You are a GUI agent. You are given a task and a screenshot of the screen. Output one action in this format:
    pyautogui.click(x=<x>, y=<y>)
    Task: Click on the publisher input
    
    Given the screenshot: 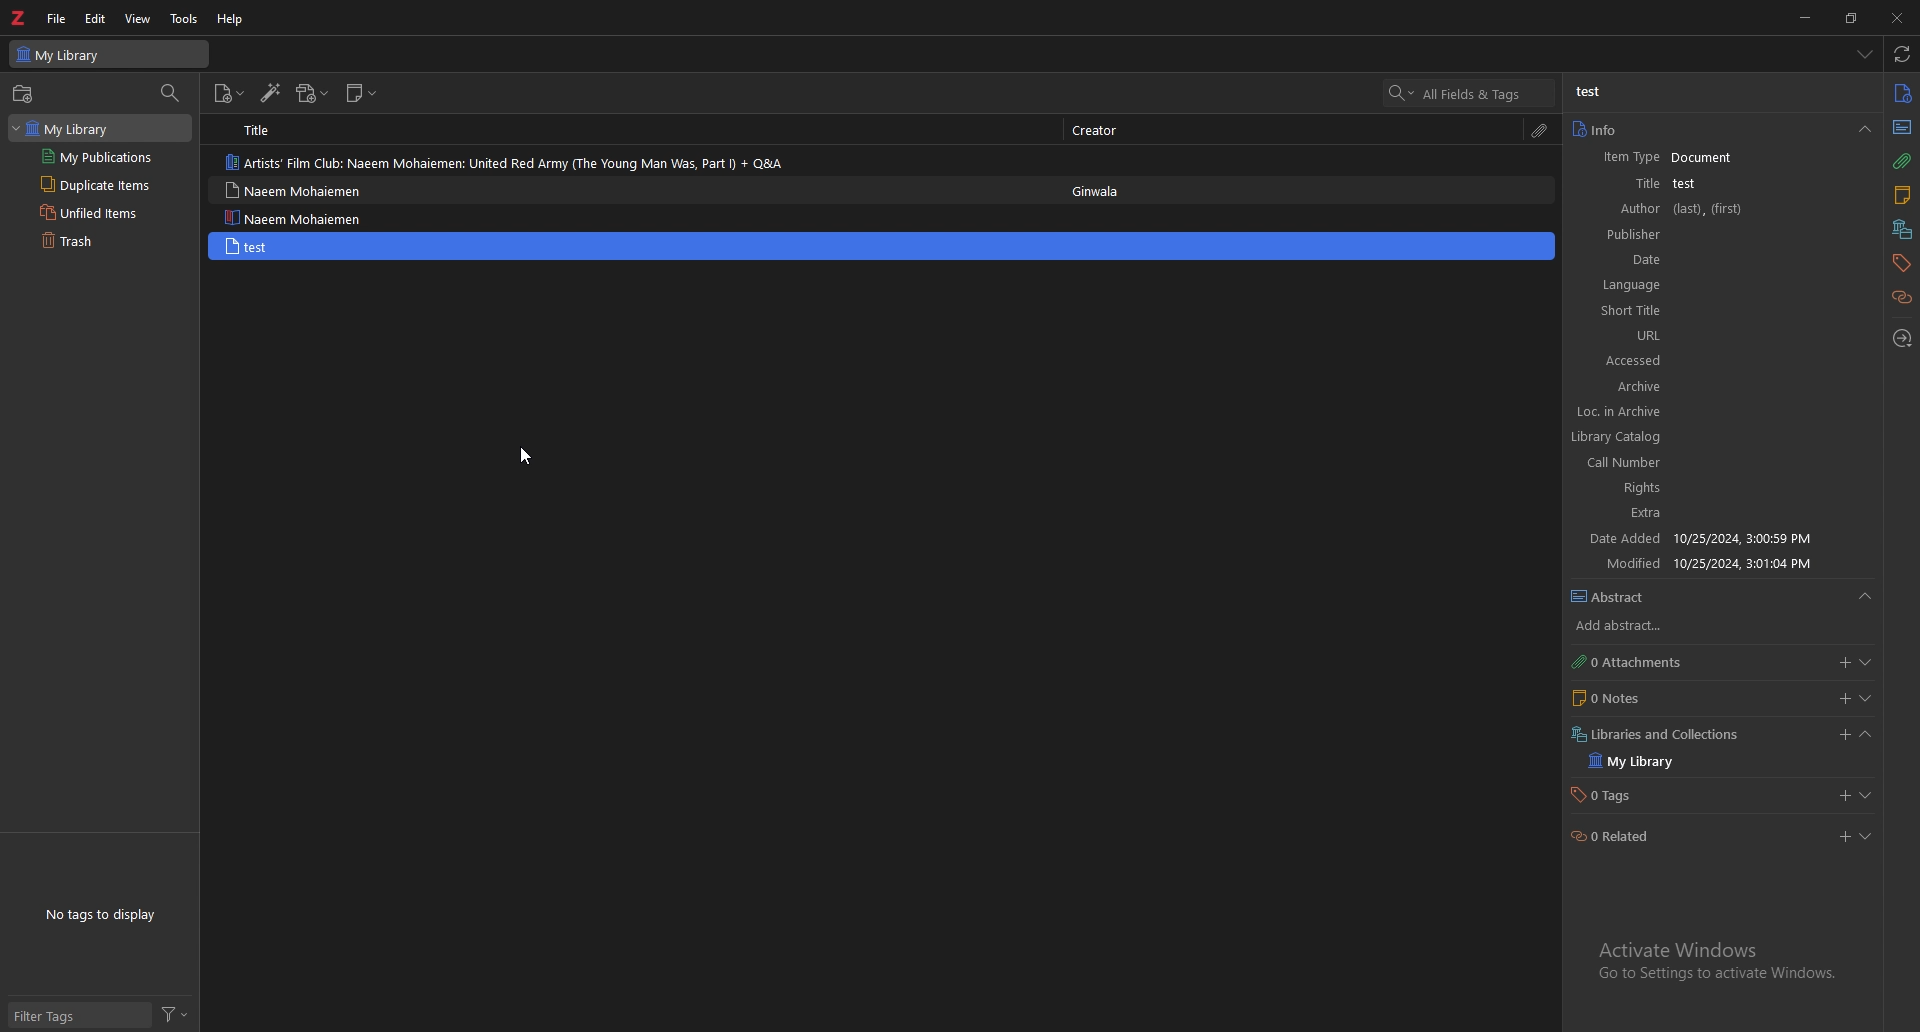 What is the action you would take?
    pyautogui.click(x=1738, y=235)
    